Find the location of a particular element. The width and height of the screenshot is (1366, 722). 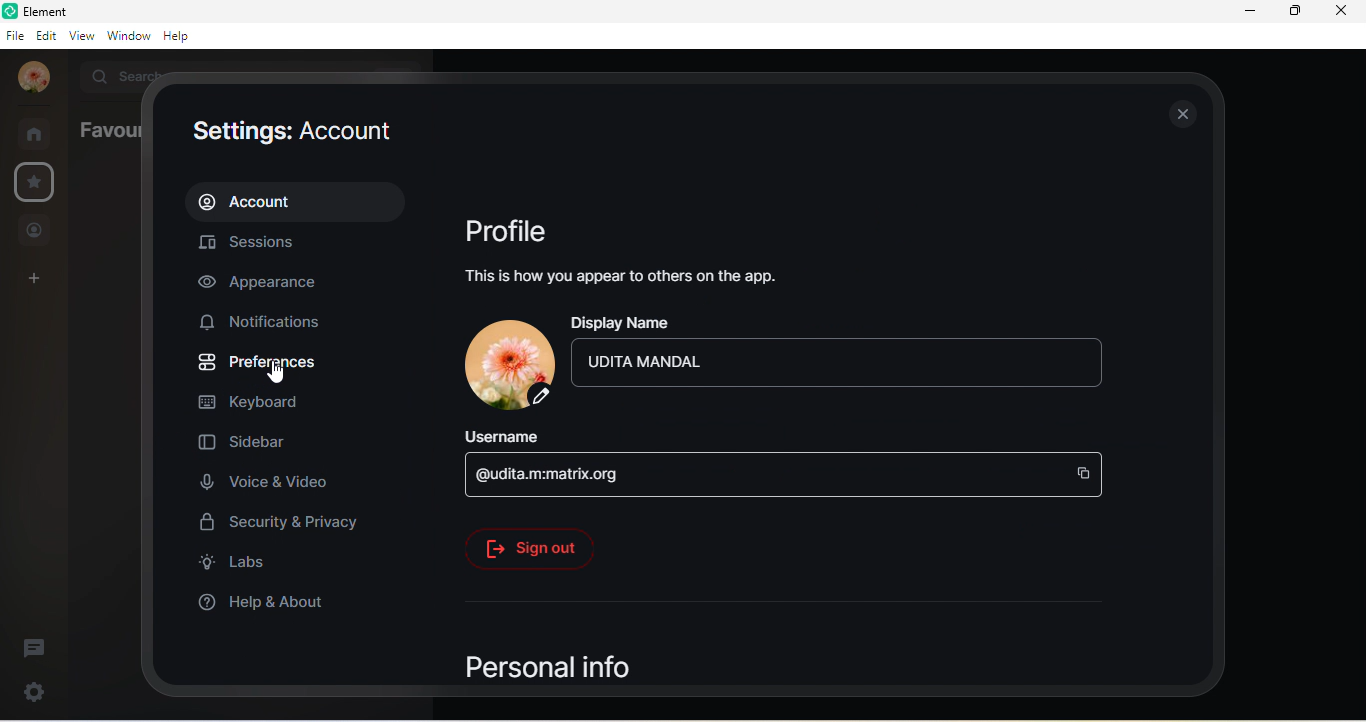

help is located at coordinates (183, 38).